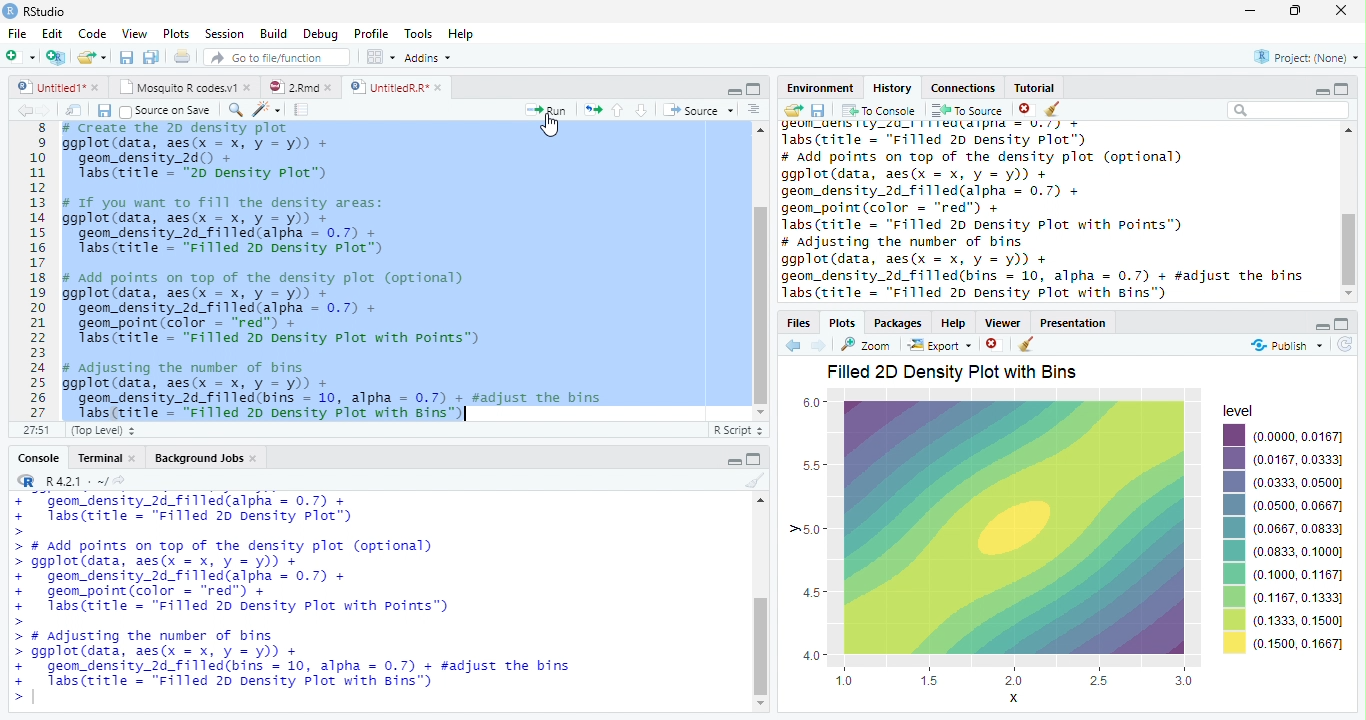 Image resolution: width=1366 pixels, height=720 pixels. Describe the element at coordinates (1350, 132) in the screenshot. I see `Scrollbar up` at that location.